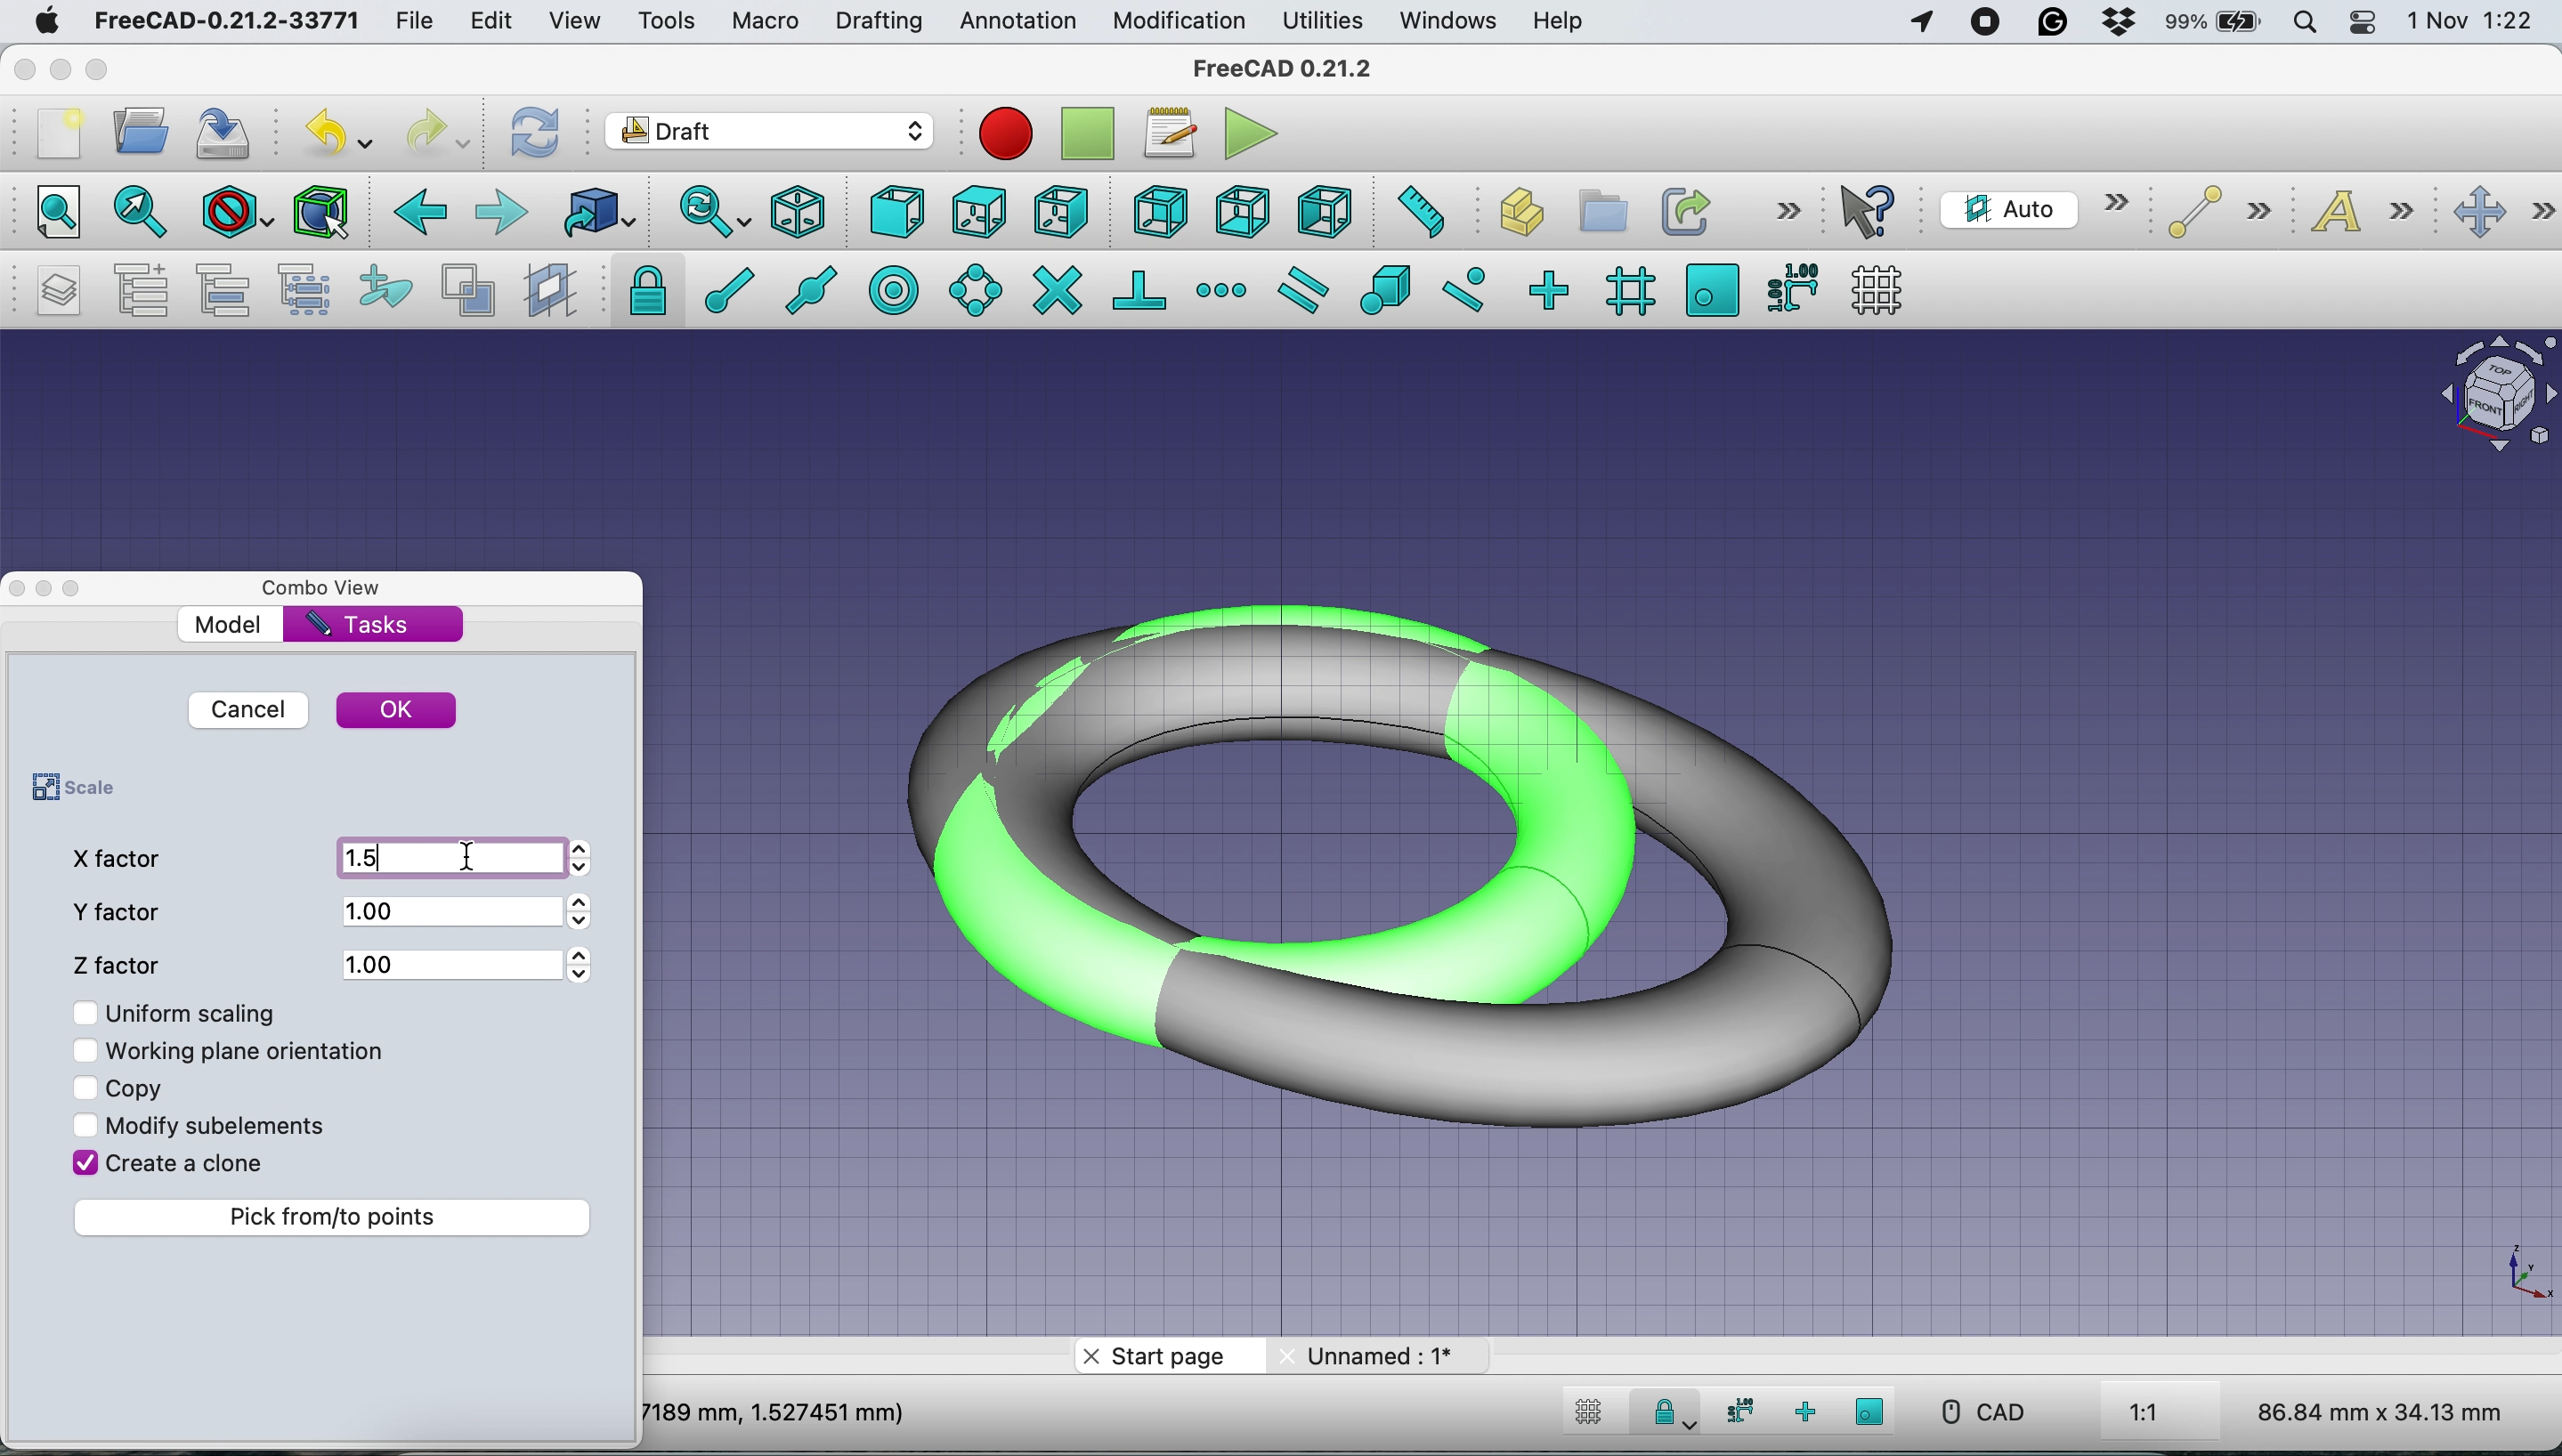  Describe the element at coordinates (1320, 208) in the screenshot. I see `left` at that location.